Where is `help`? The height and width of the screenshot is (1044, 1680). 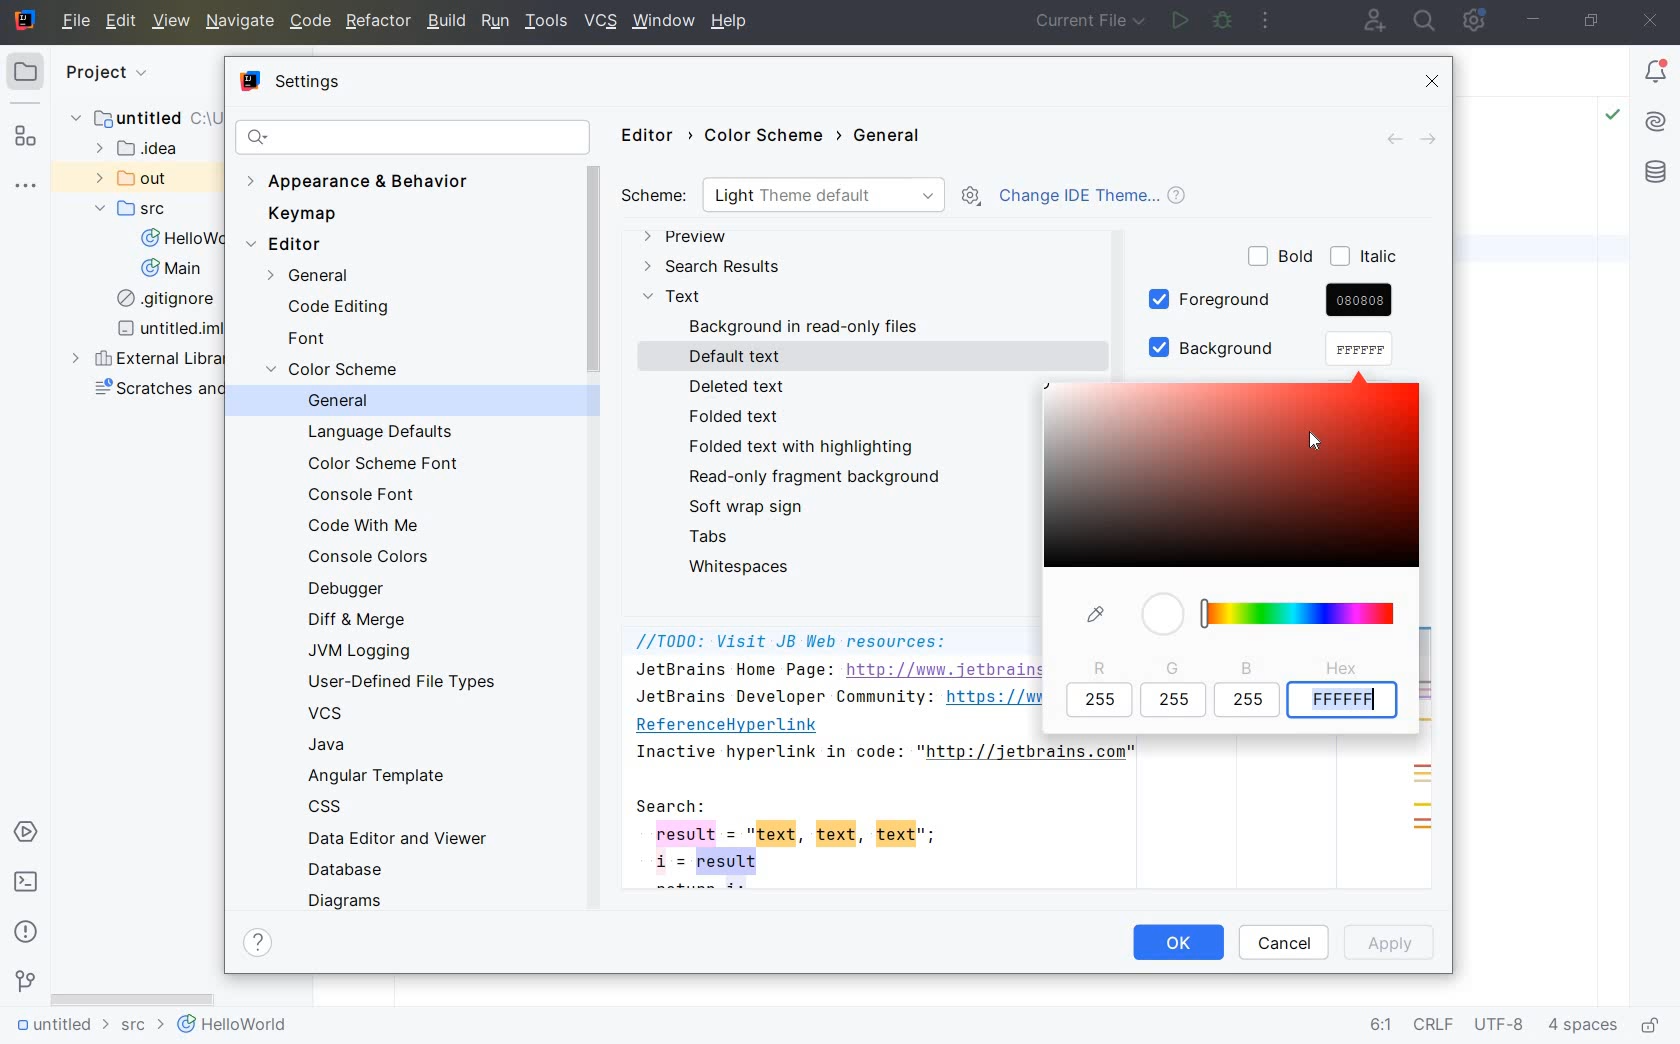
help is located at coordinates (733, 23).